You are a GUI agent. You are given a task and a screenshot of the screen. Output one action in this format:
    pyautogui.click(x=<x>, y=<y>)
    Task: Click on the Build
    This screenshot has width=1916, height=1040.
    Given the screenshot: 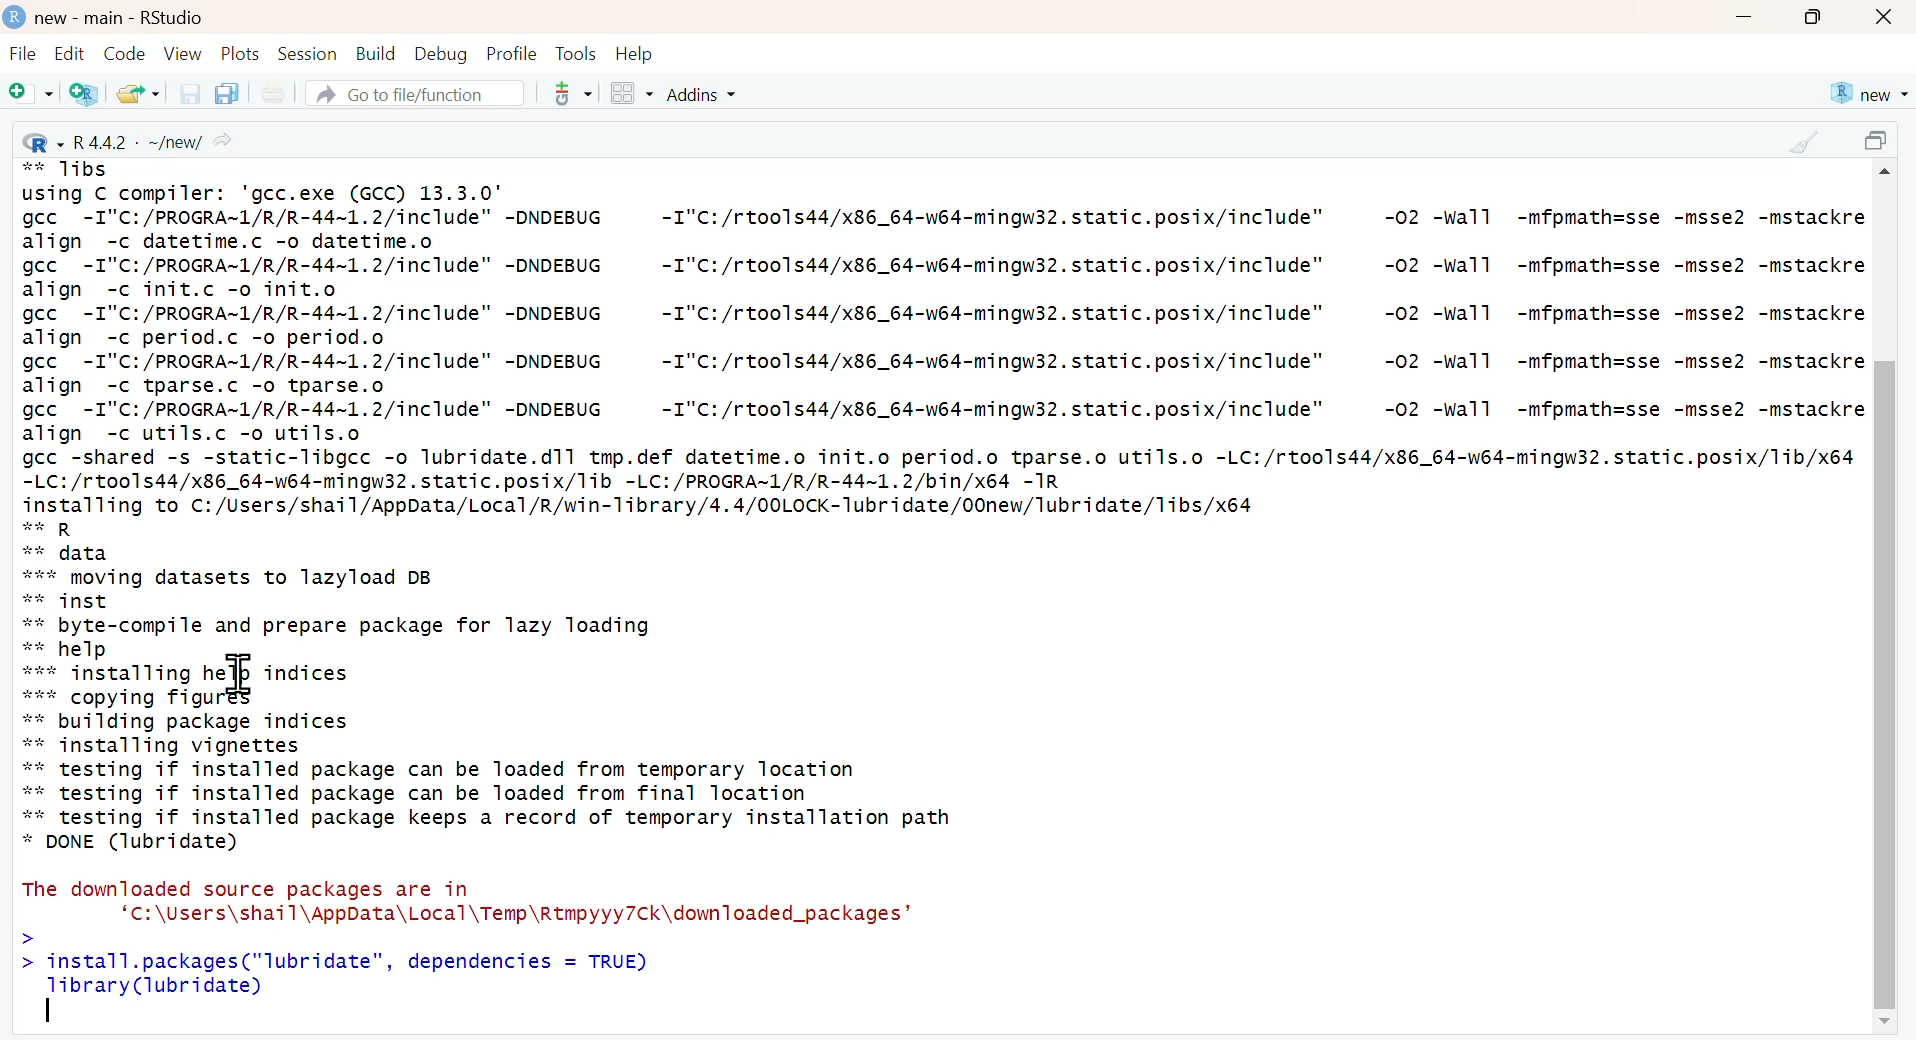 What is the action you would take?
    pyautogui.click(x=375, y=54)
    